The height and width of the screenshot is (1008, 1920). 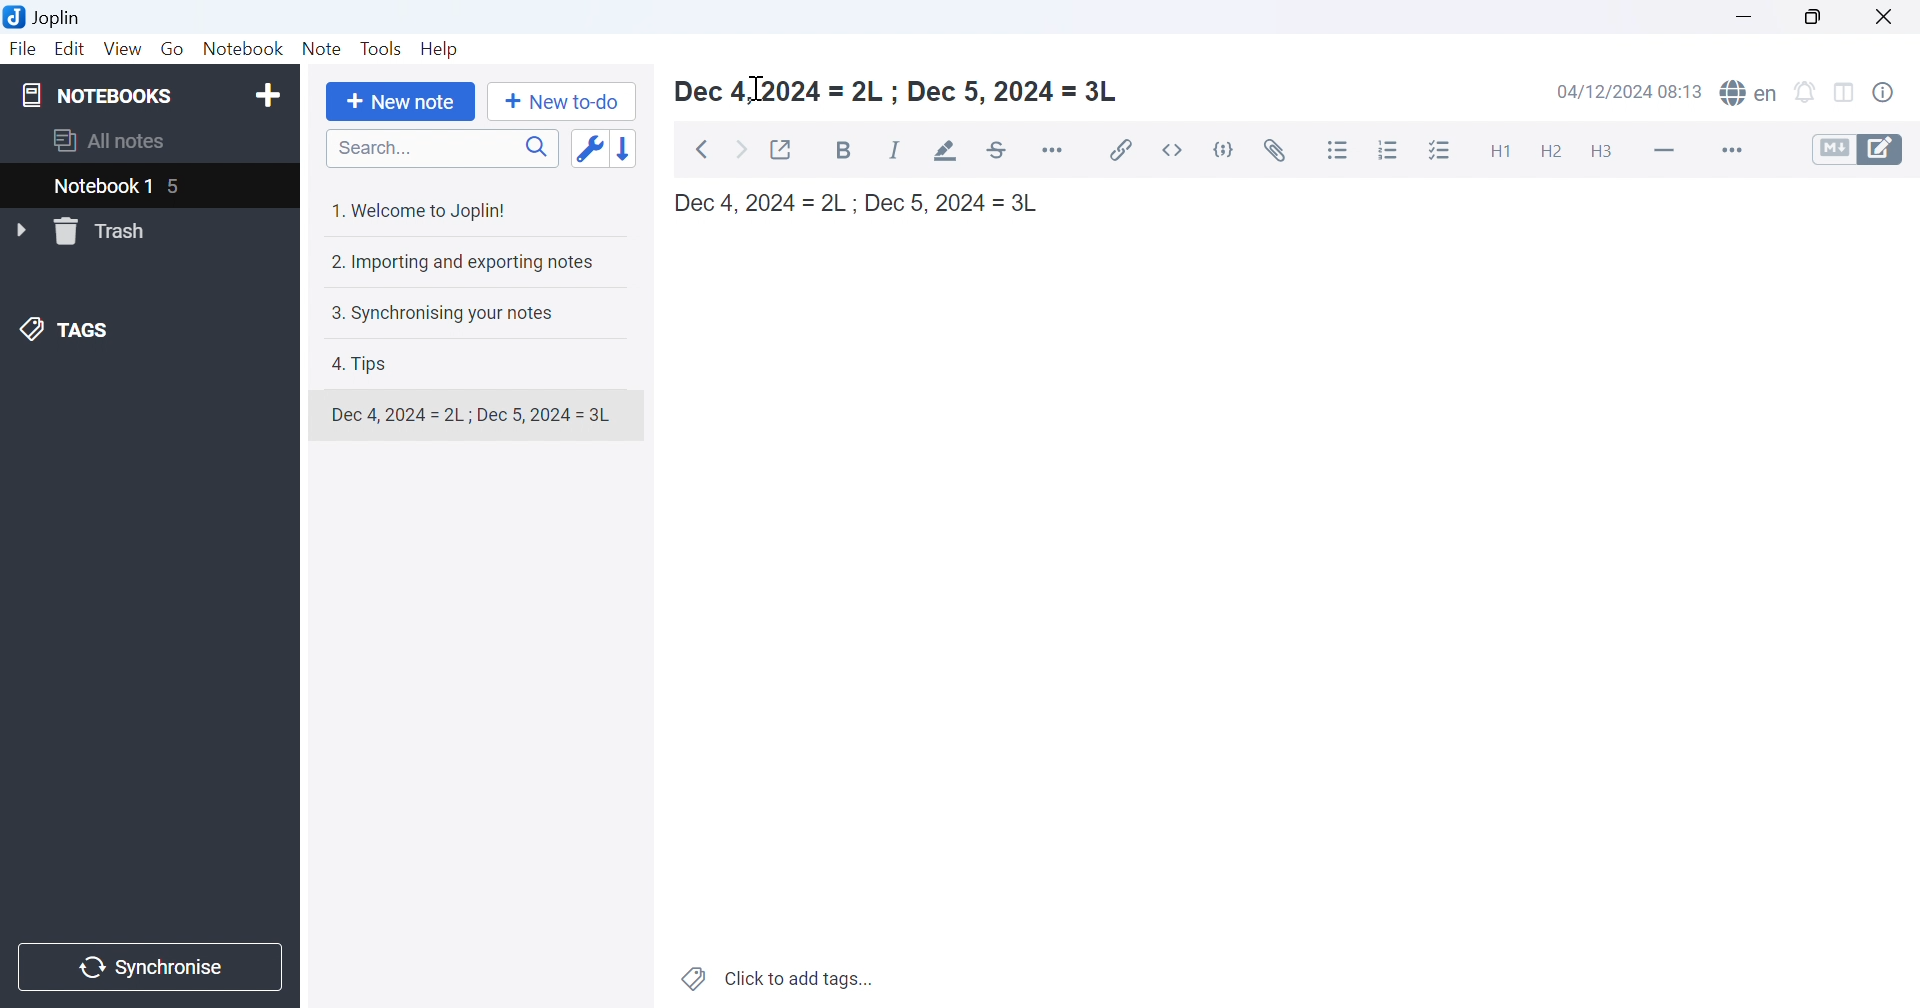 What do you see at coordinates (780, 980) in the screenshot?
I see `click to add tags` at bounding box center [780, 980].